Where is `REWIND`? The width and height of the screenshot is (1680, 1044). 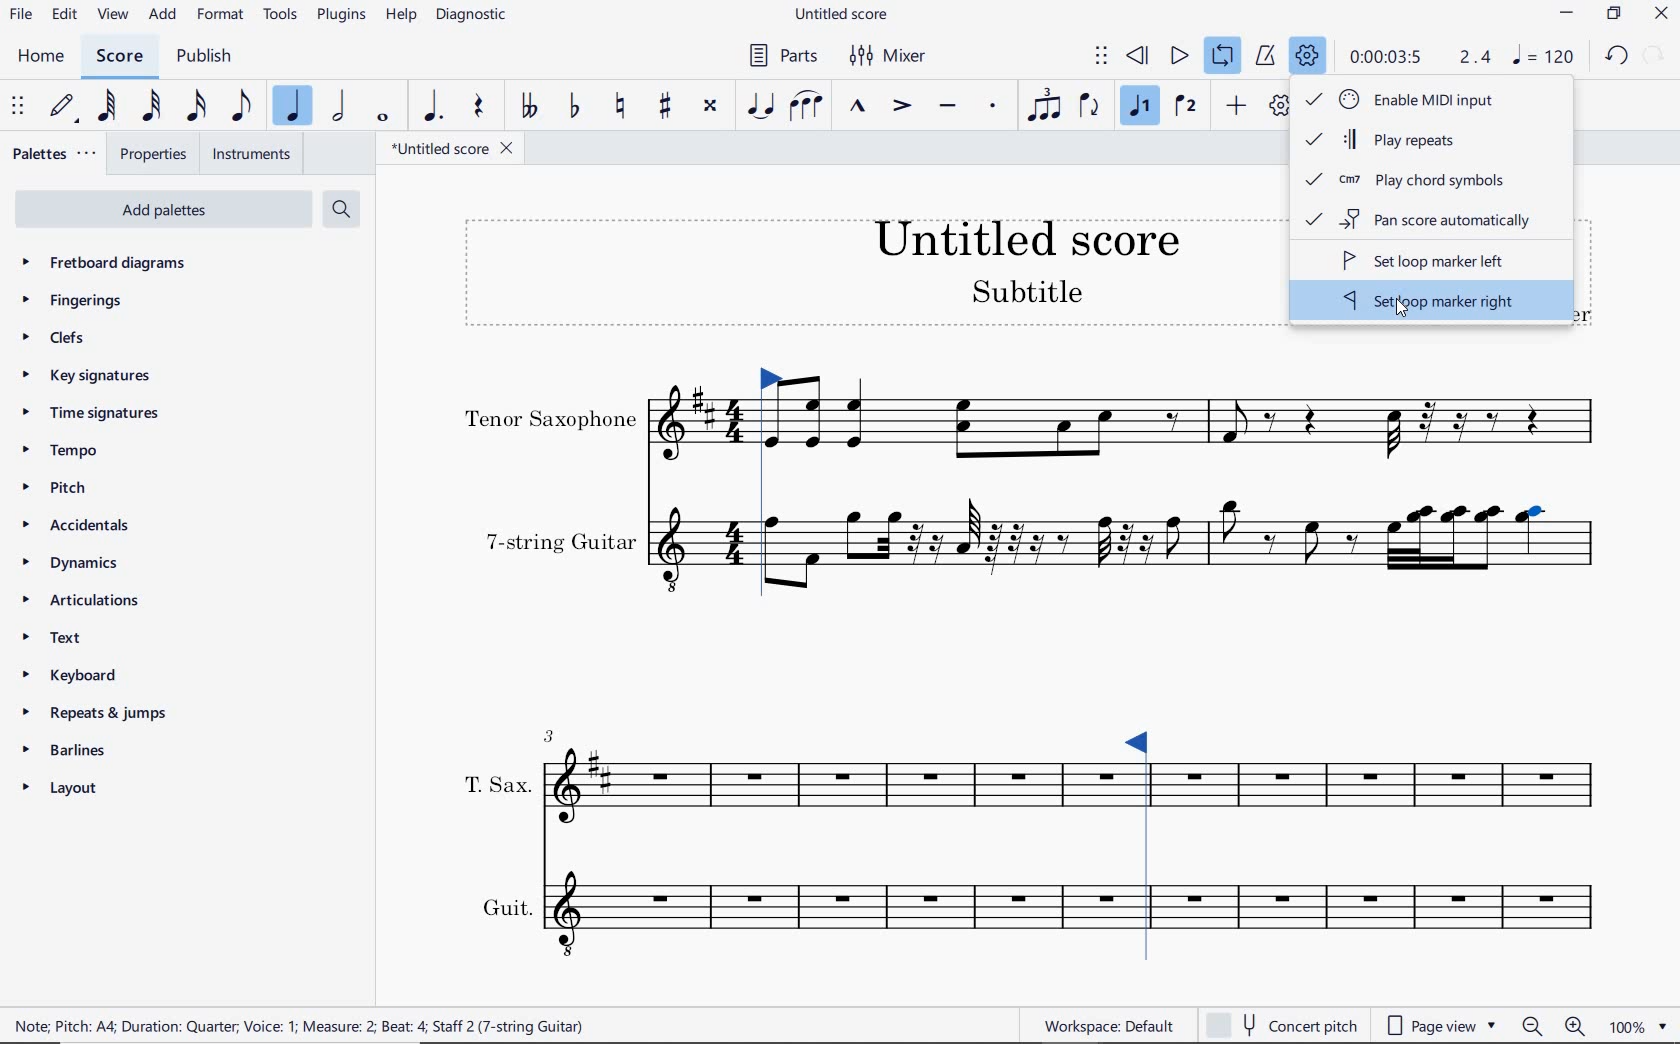 REWIND is located at coordinates (1141, 54).